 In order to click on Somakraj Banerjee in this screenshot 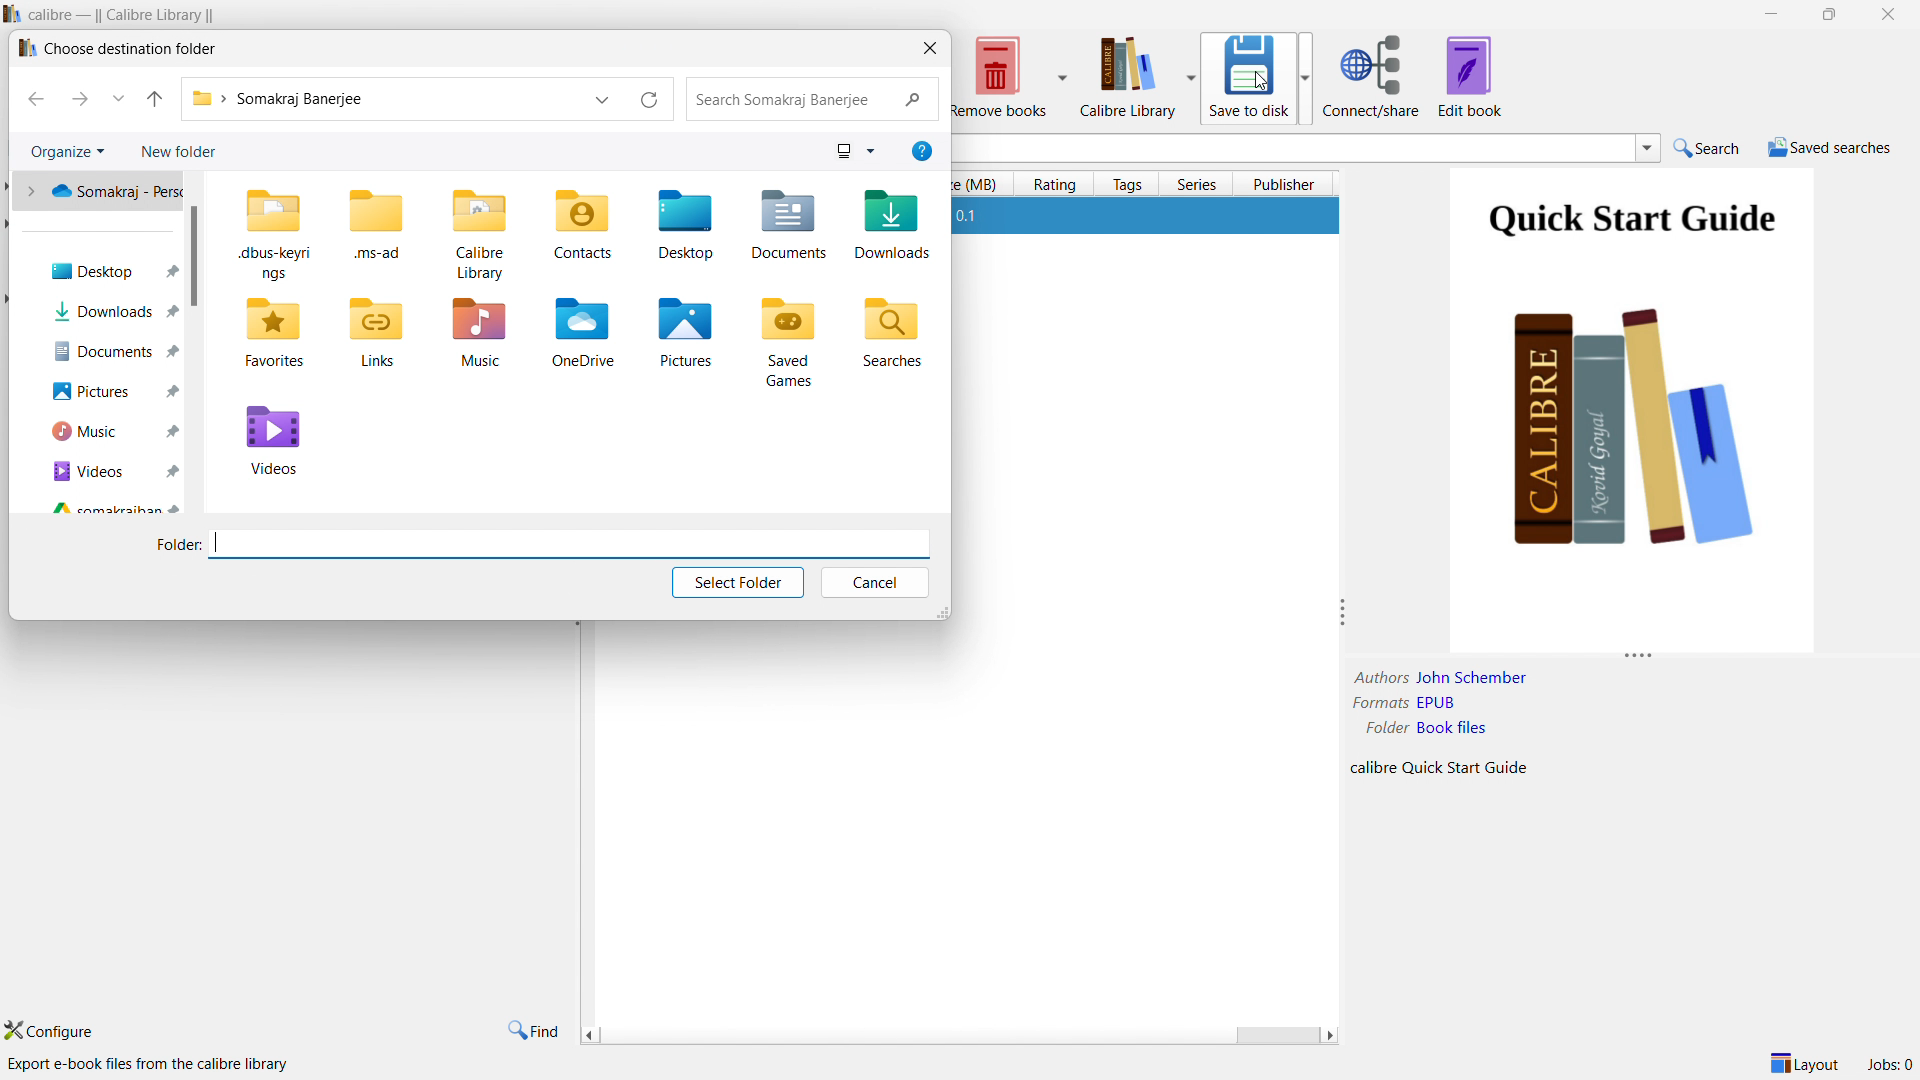, I will do `click(378, 99)`.